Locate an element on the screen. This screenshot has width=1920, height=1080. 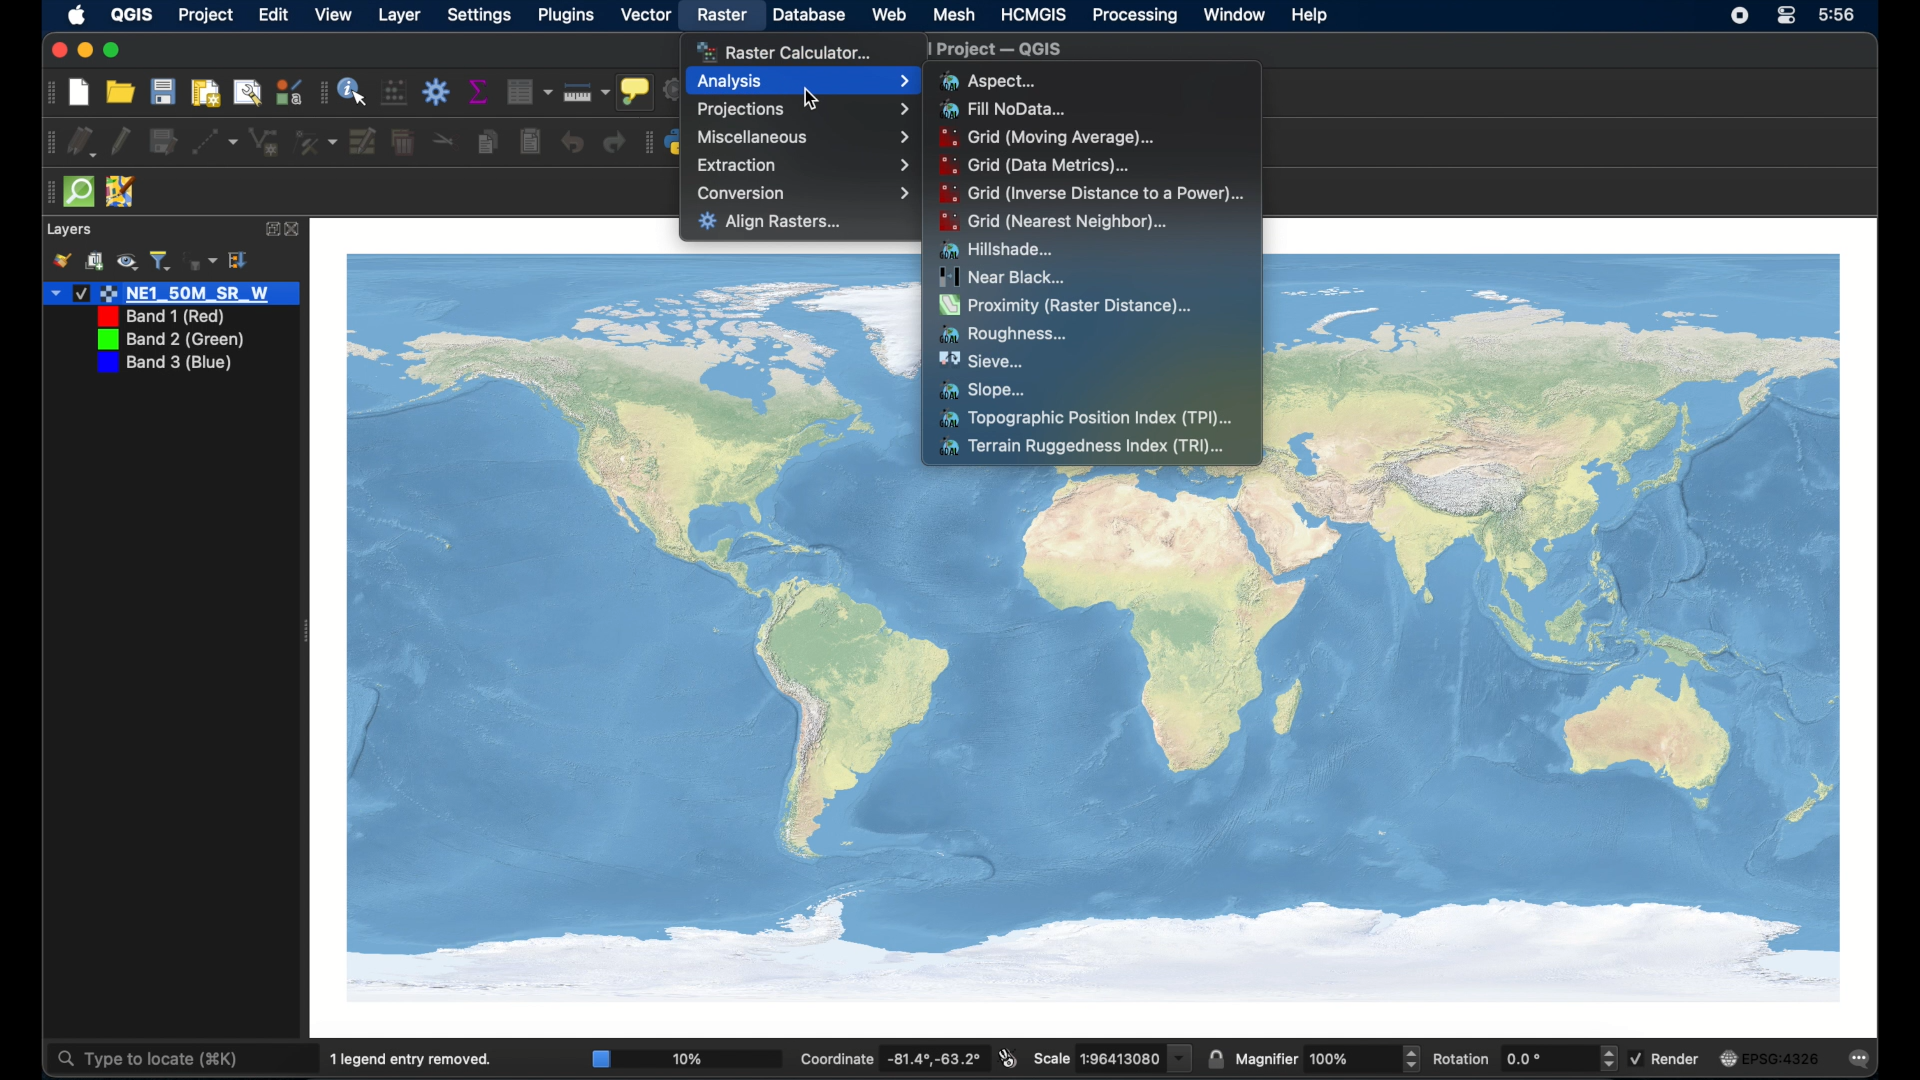
close is located at coordinates (295, 230).